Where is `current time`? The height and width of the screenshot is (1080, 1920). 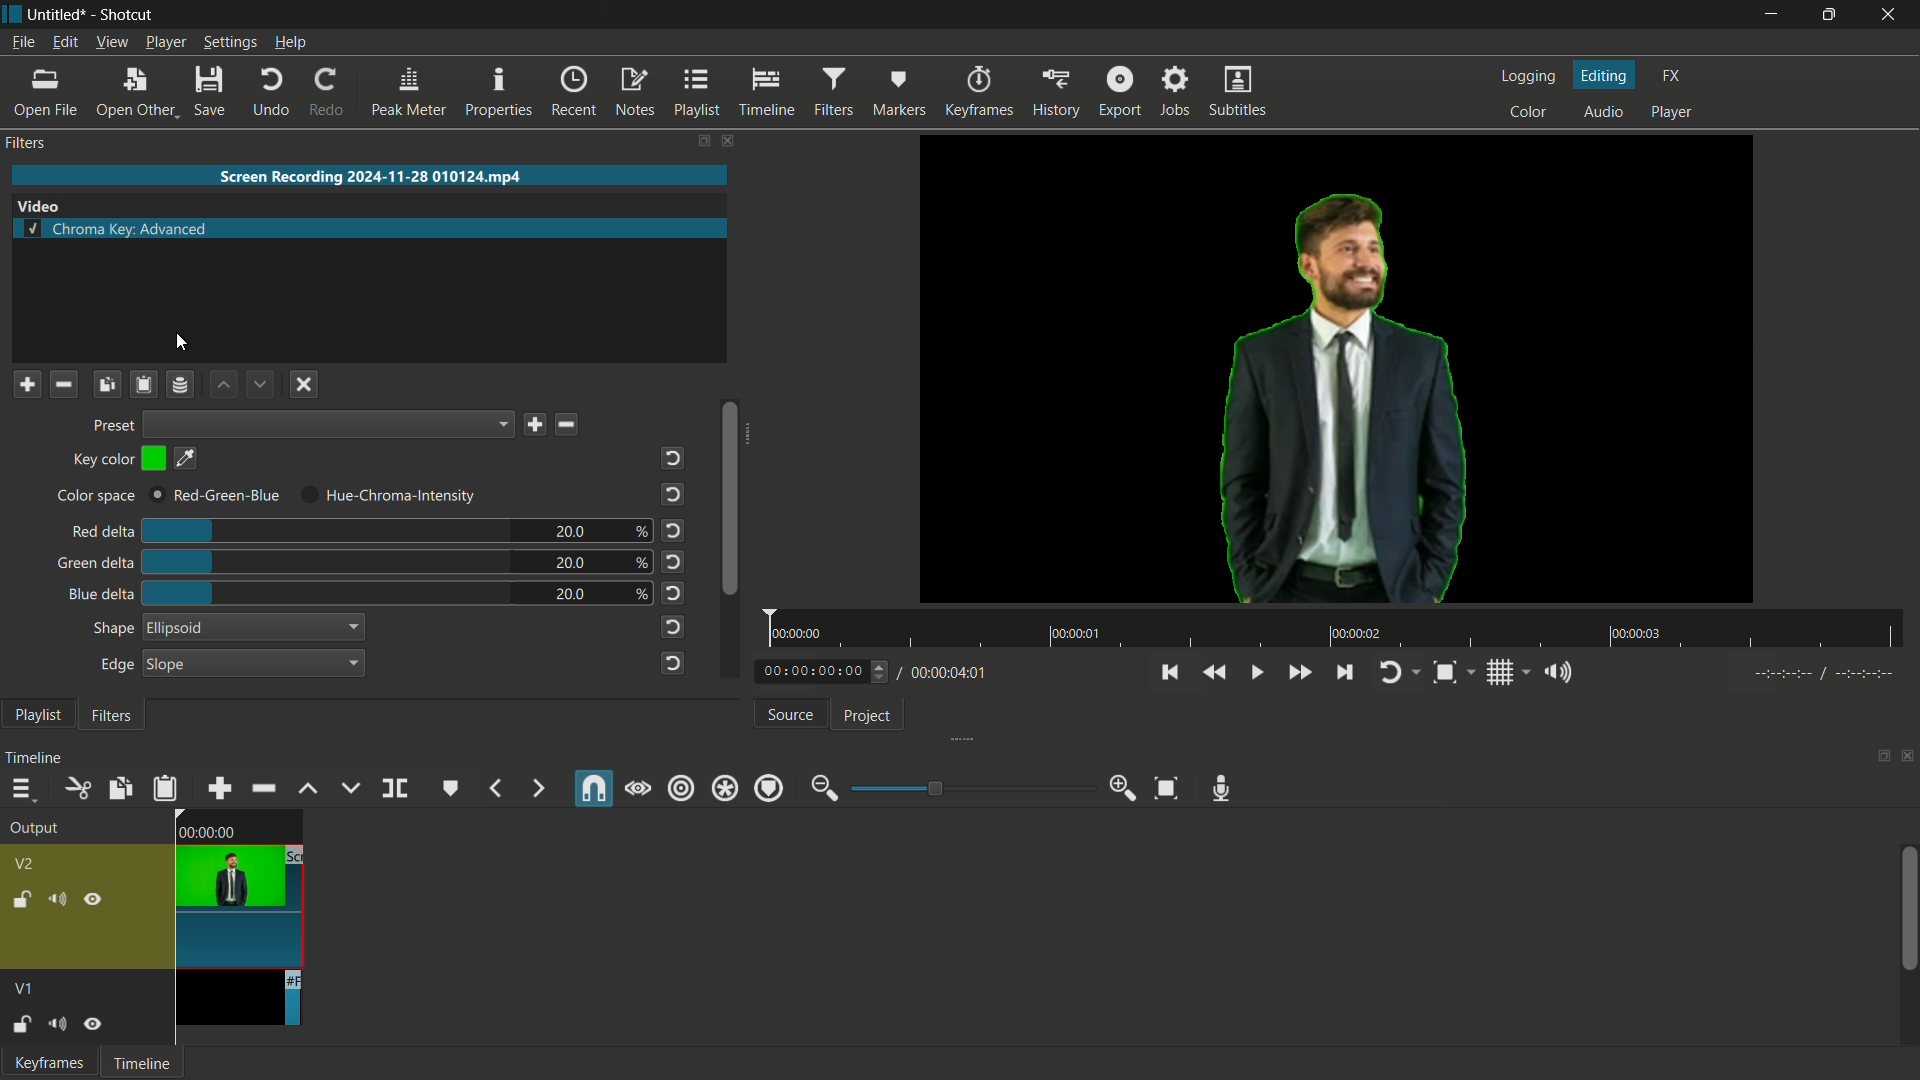 current time is located at coordinates (812, 670).